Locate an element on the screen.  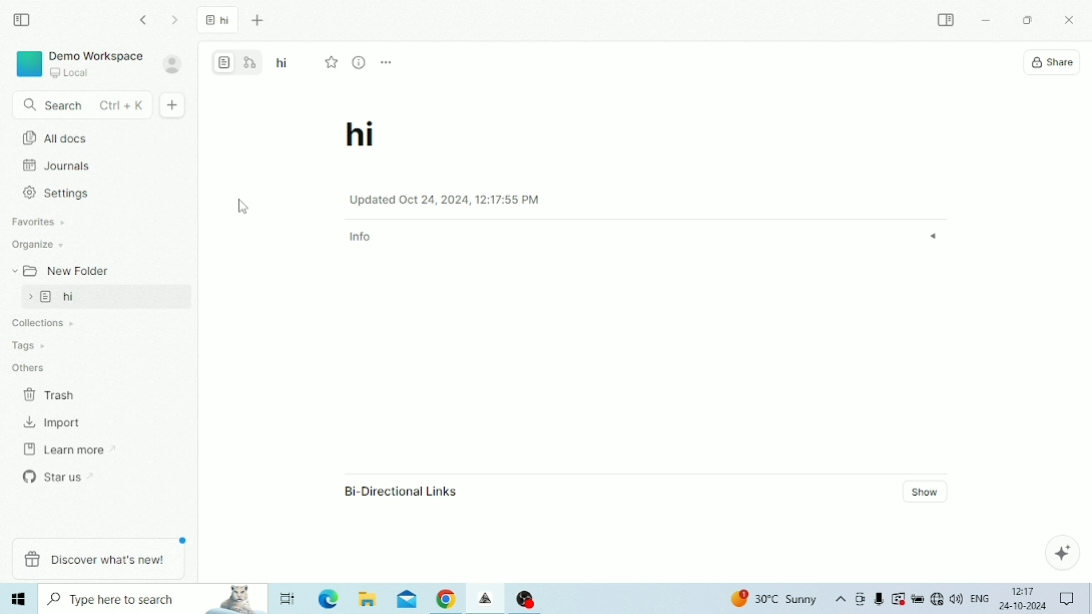
hi is located at coordinates (283, 64).